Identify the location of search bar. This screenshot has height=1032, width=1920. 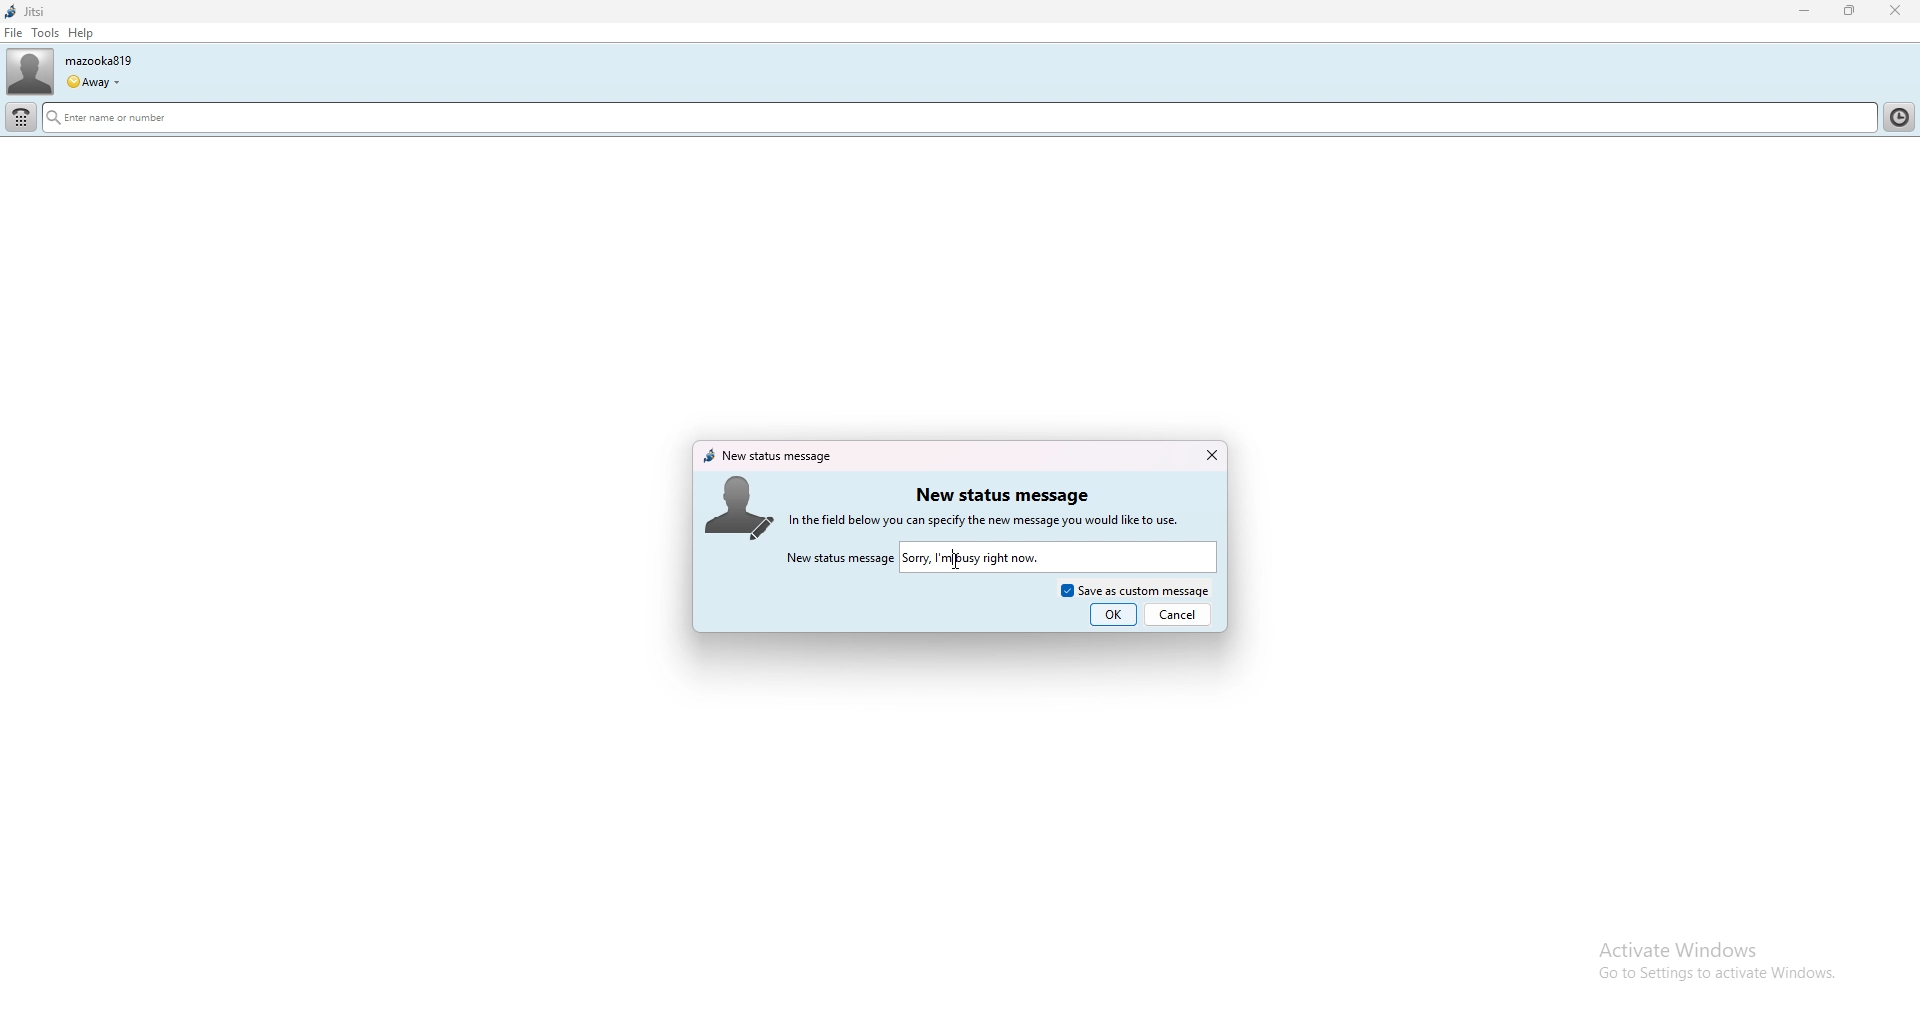
(795, 120).